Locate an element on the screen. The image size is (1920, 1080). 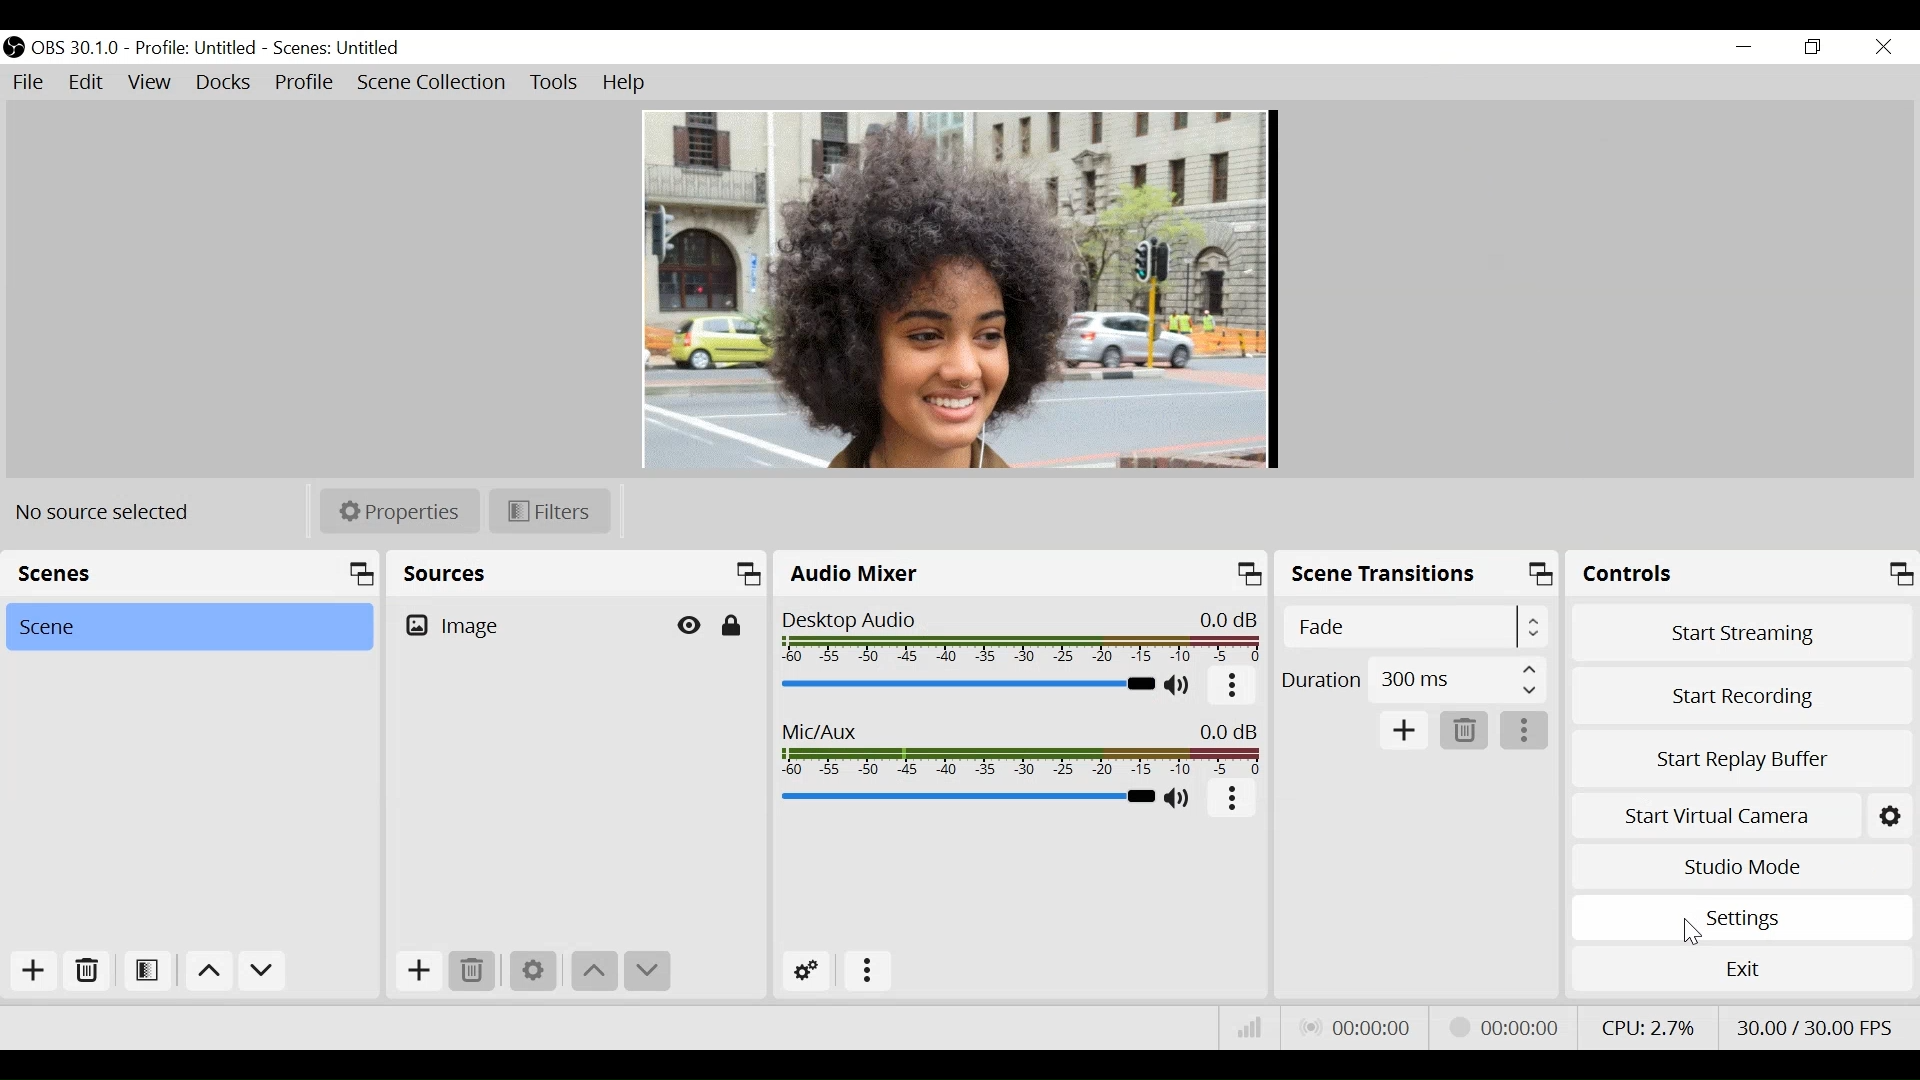
Studio Mode is located at coordinates (1743, 867).